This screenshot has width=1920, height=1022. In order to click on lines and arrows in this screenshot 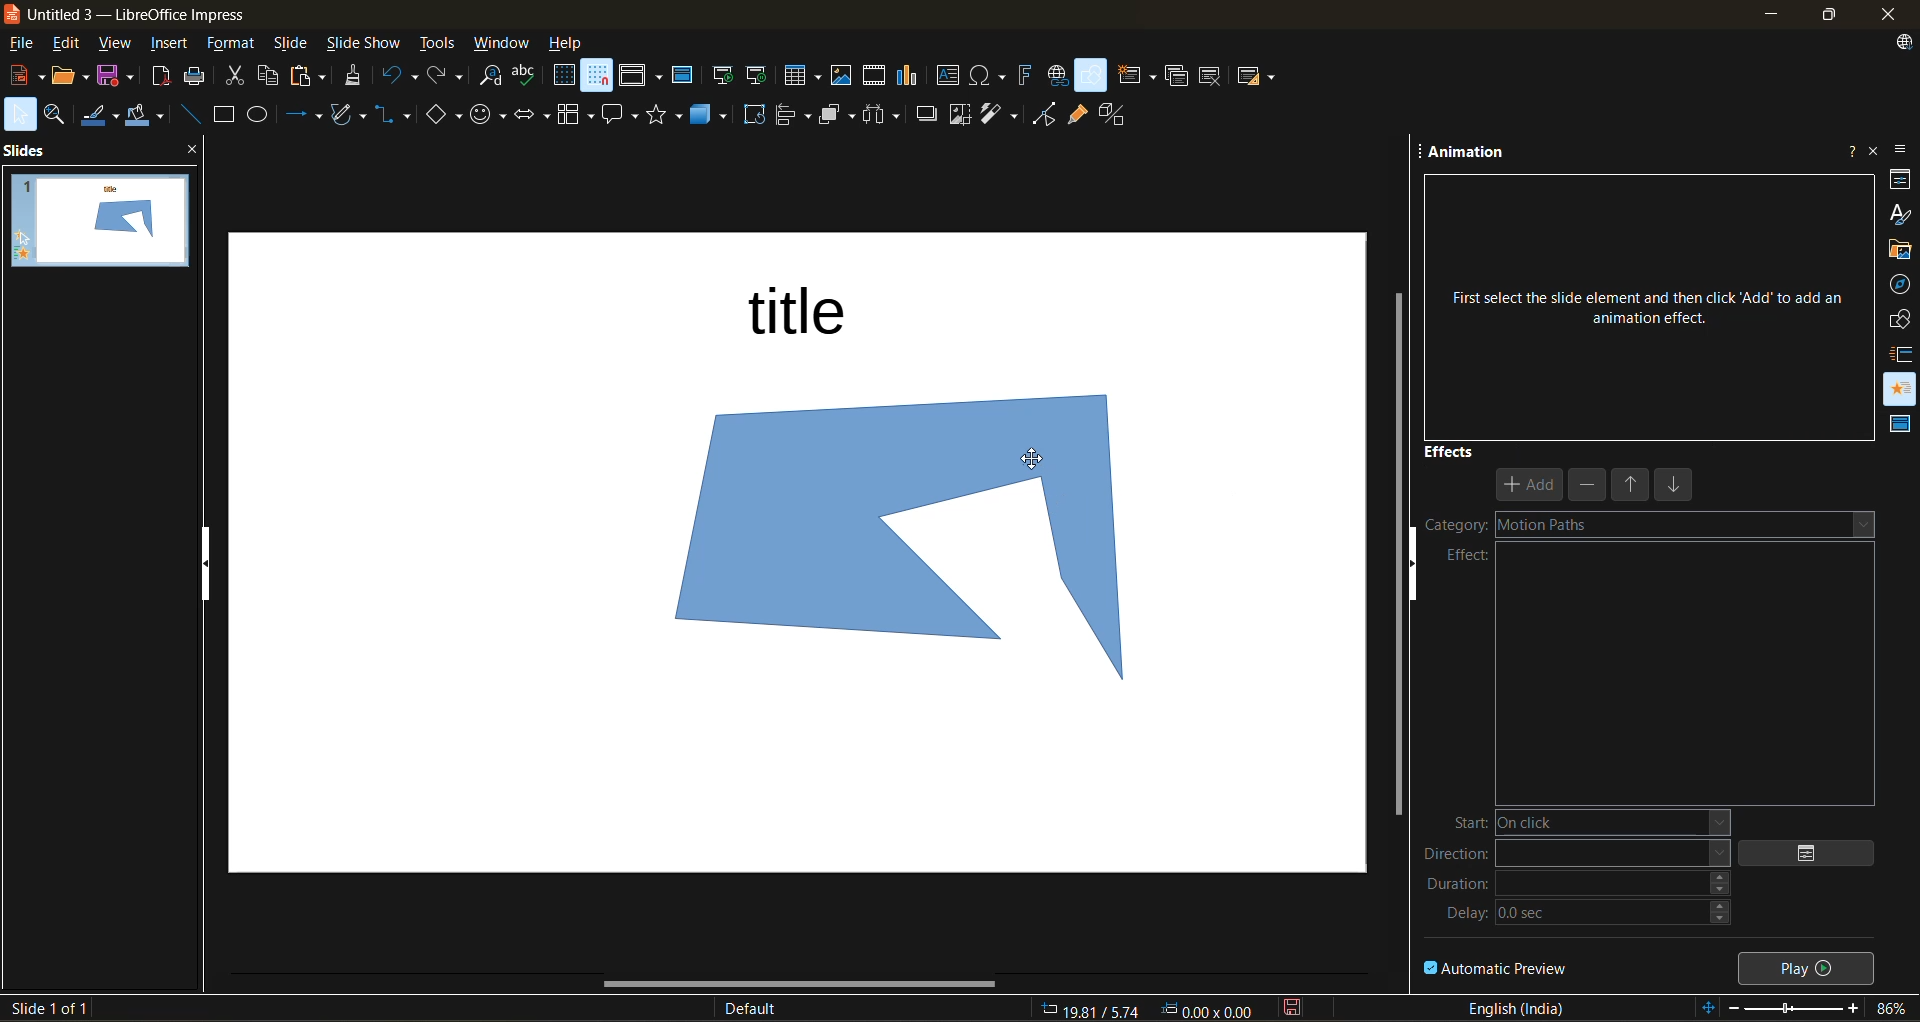, I will do `click(300, 115)`.